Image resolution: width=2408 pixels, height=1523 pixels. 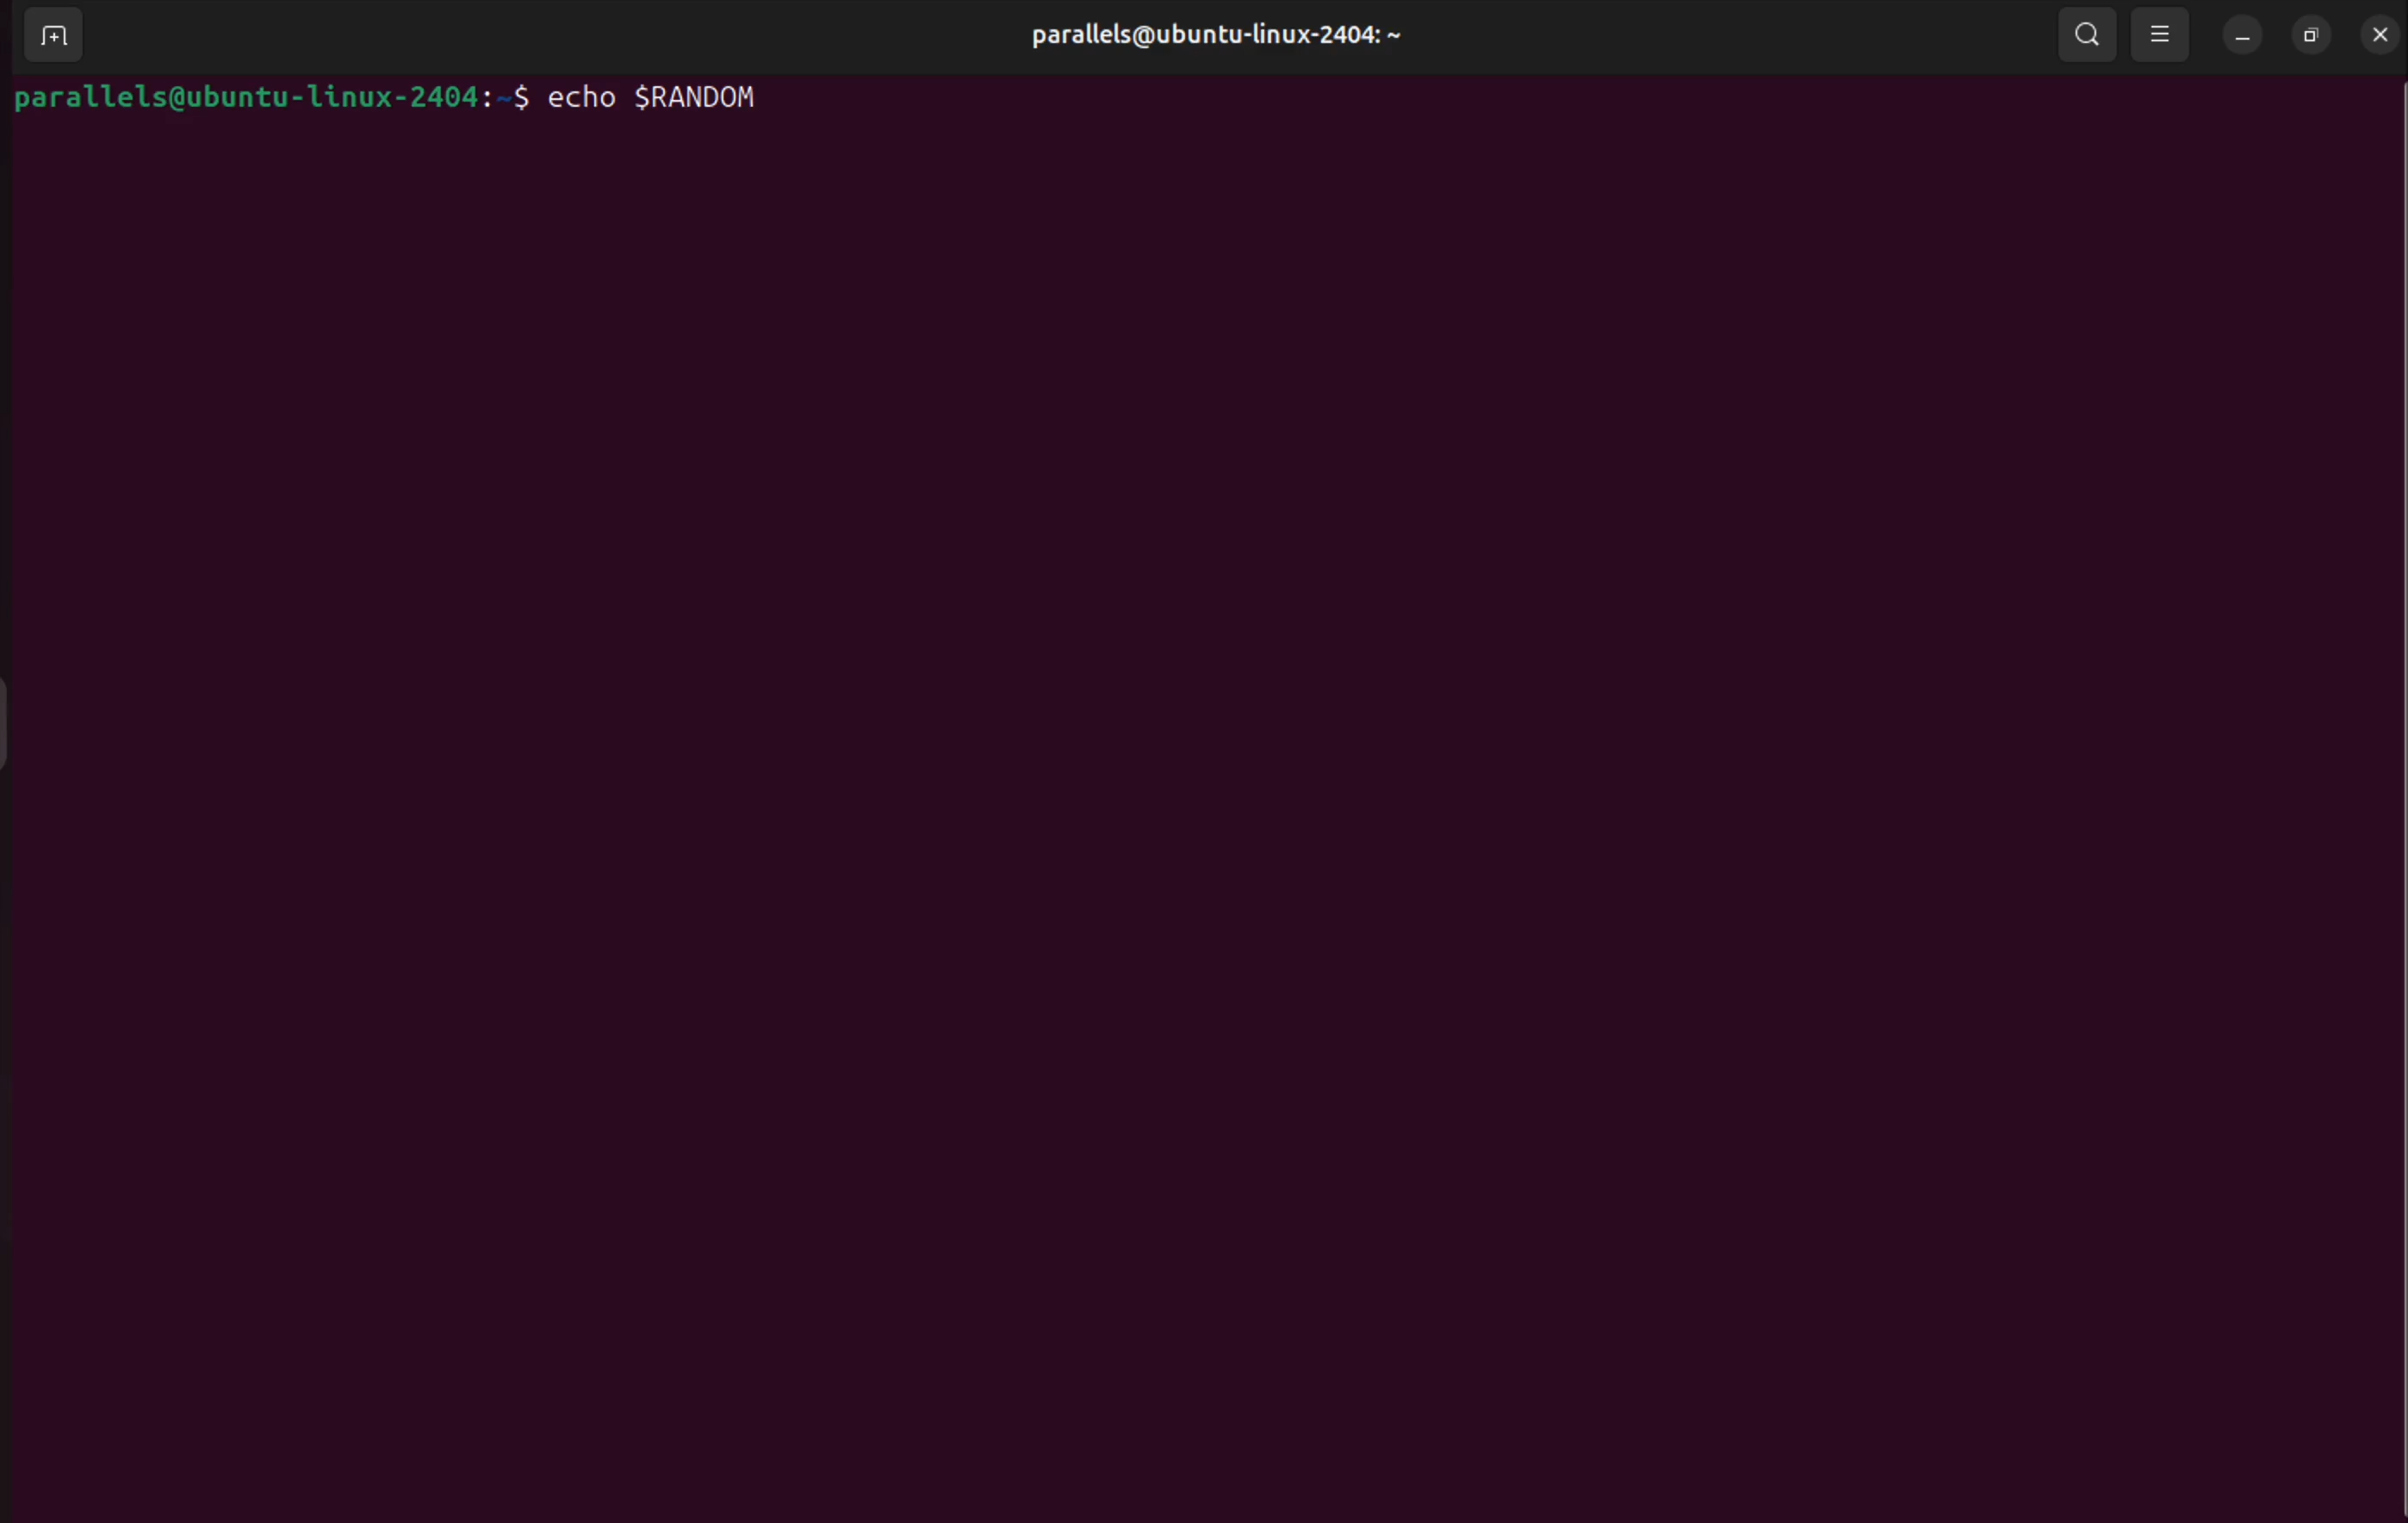 What do you see at coordinates (661, 101) in the screenshot?
I see `echo $RANDOM` at bounding box center [661, 101].